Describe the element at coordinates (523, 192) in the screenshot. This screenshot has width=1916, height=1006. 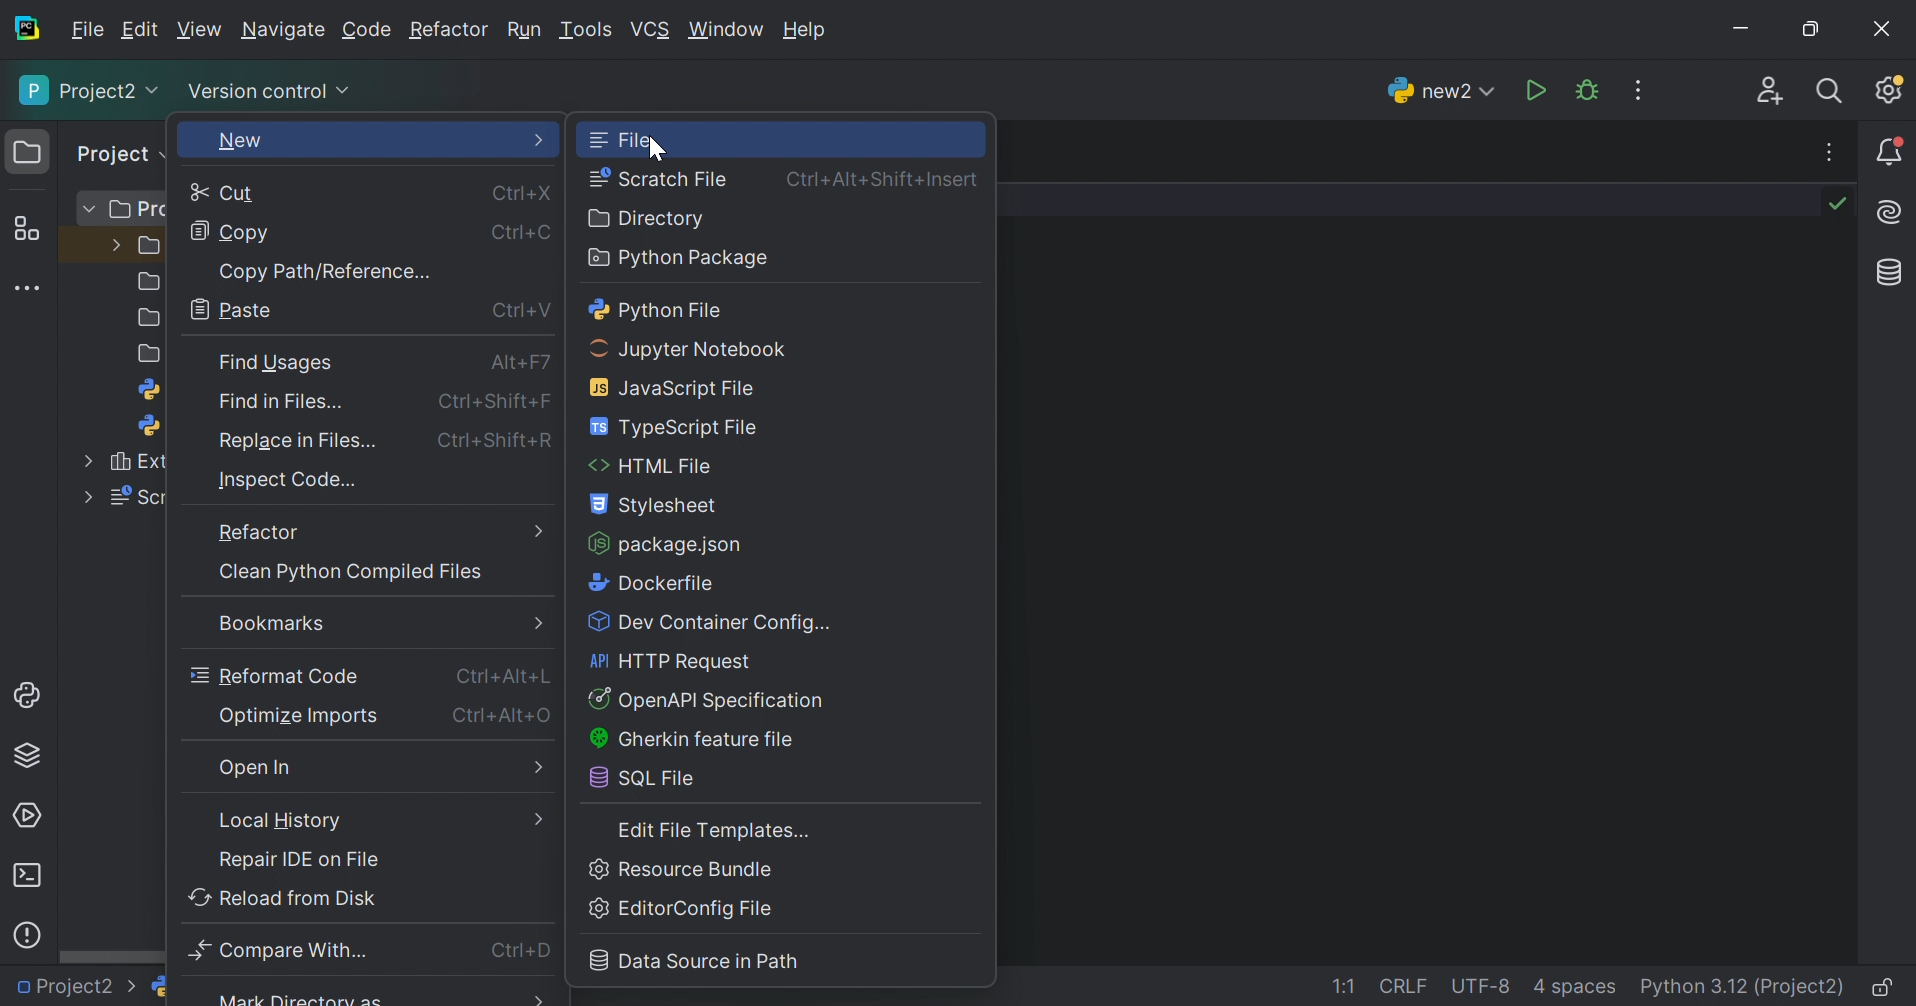
I see `Ctrl+X` at that location.